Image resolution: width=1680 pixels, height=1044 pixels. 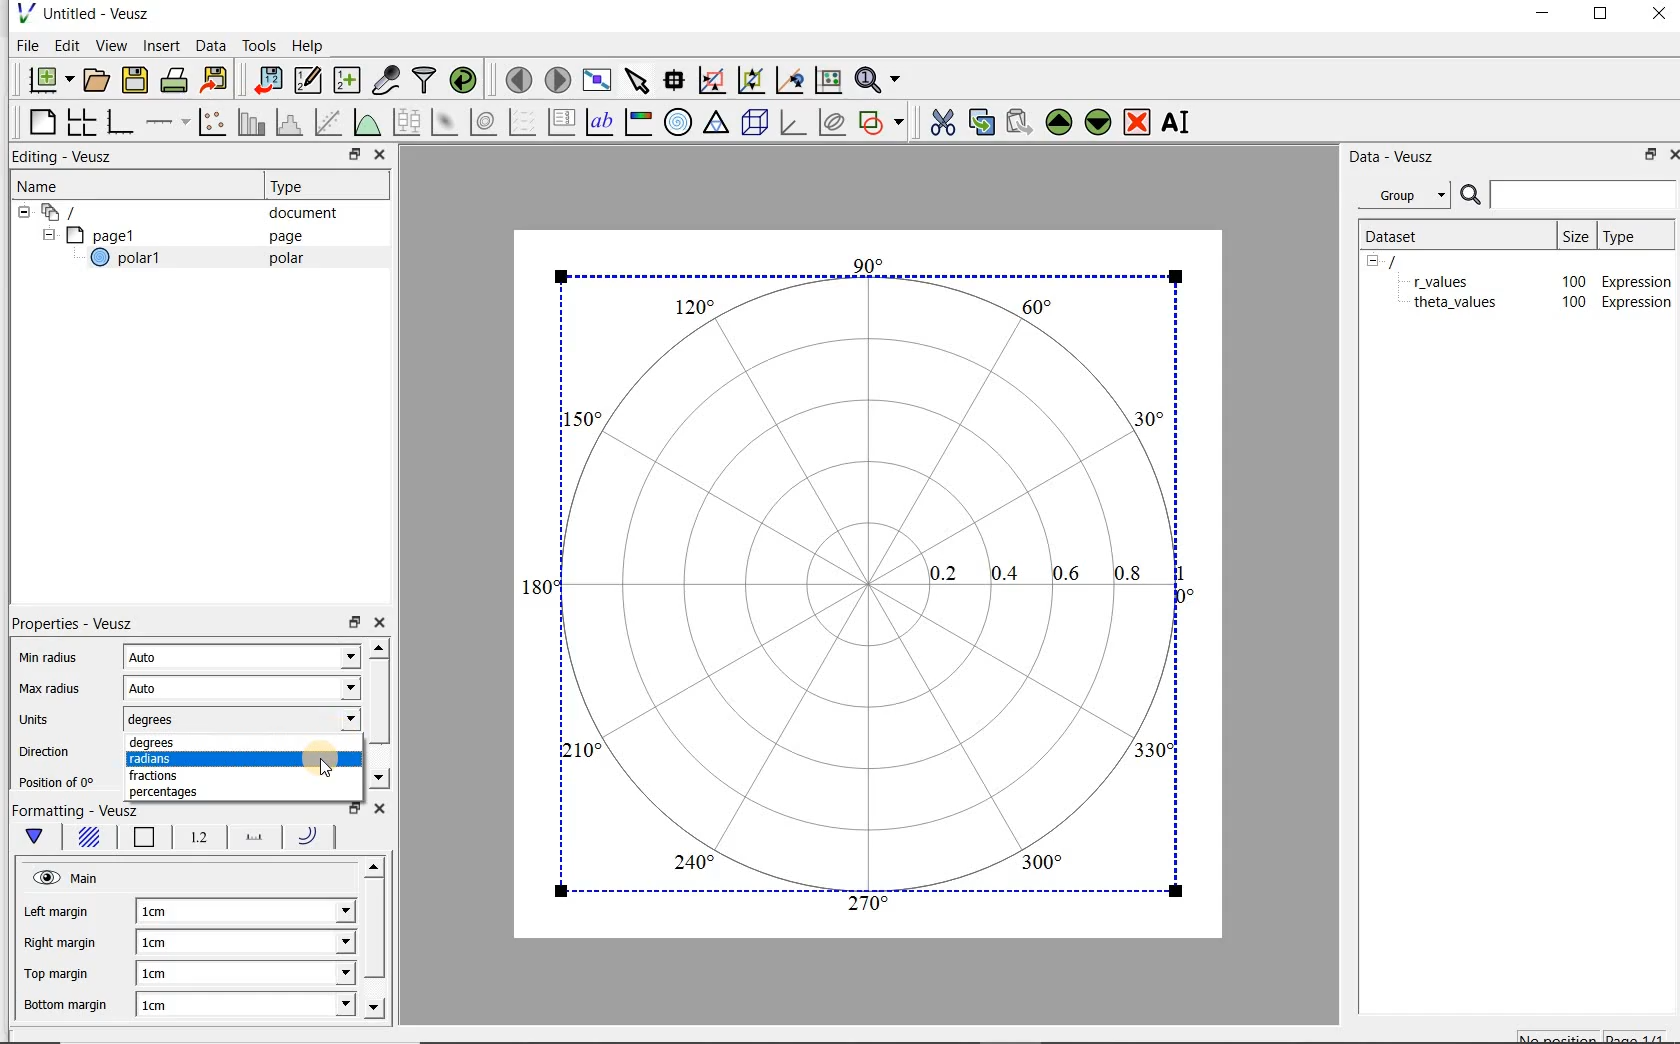 What do you see at coordinates (983, 121) in the screenshot?
I see `copy the selected widget` at bounding box center [983, 121].